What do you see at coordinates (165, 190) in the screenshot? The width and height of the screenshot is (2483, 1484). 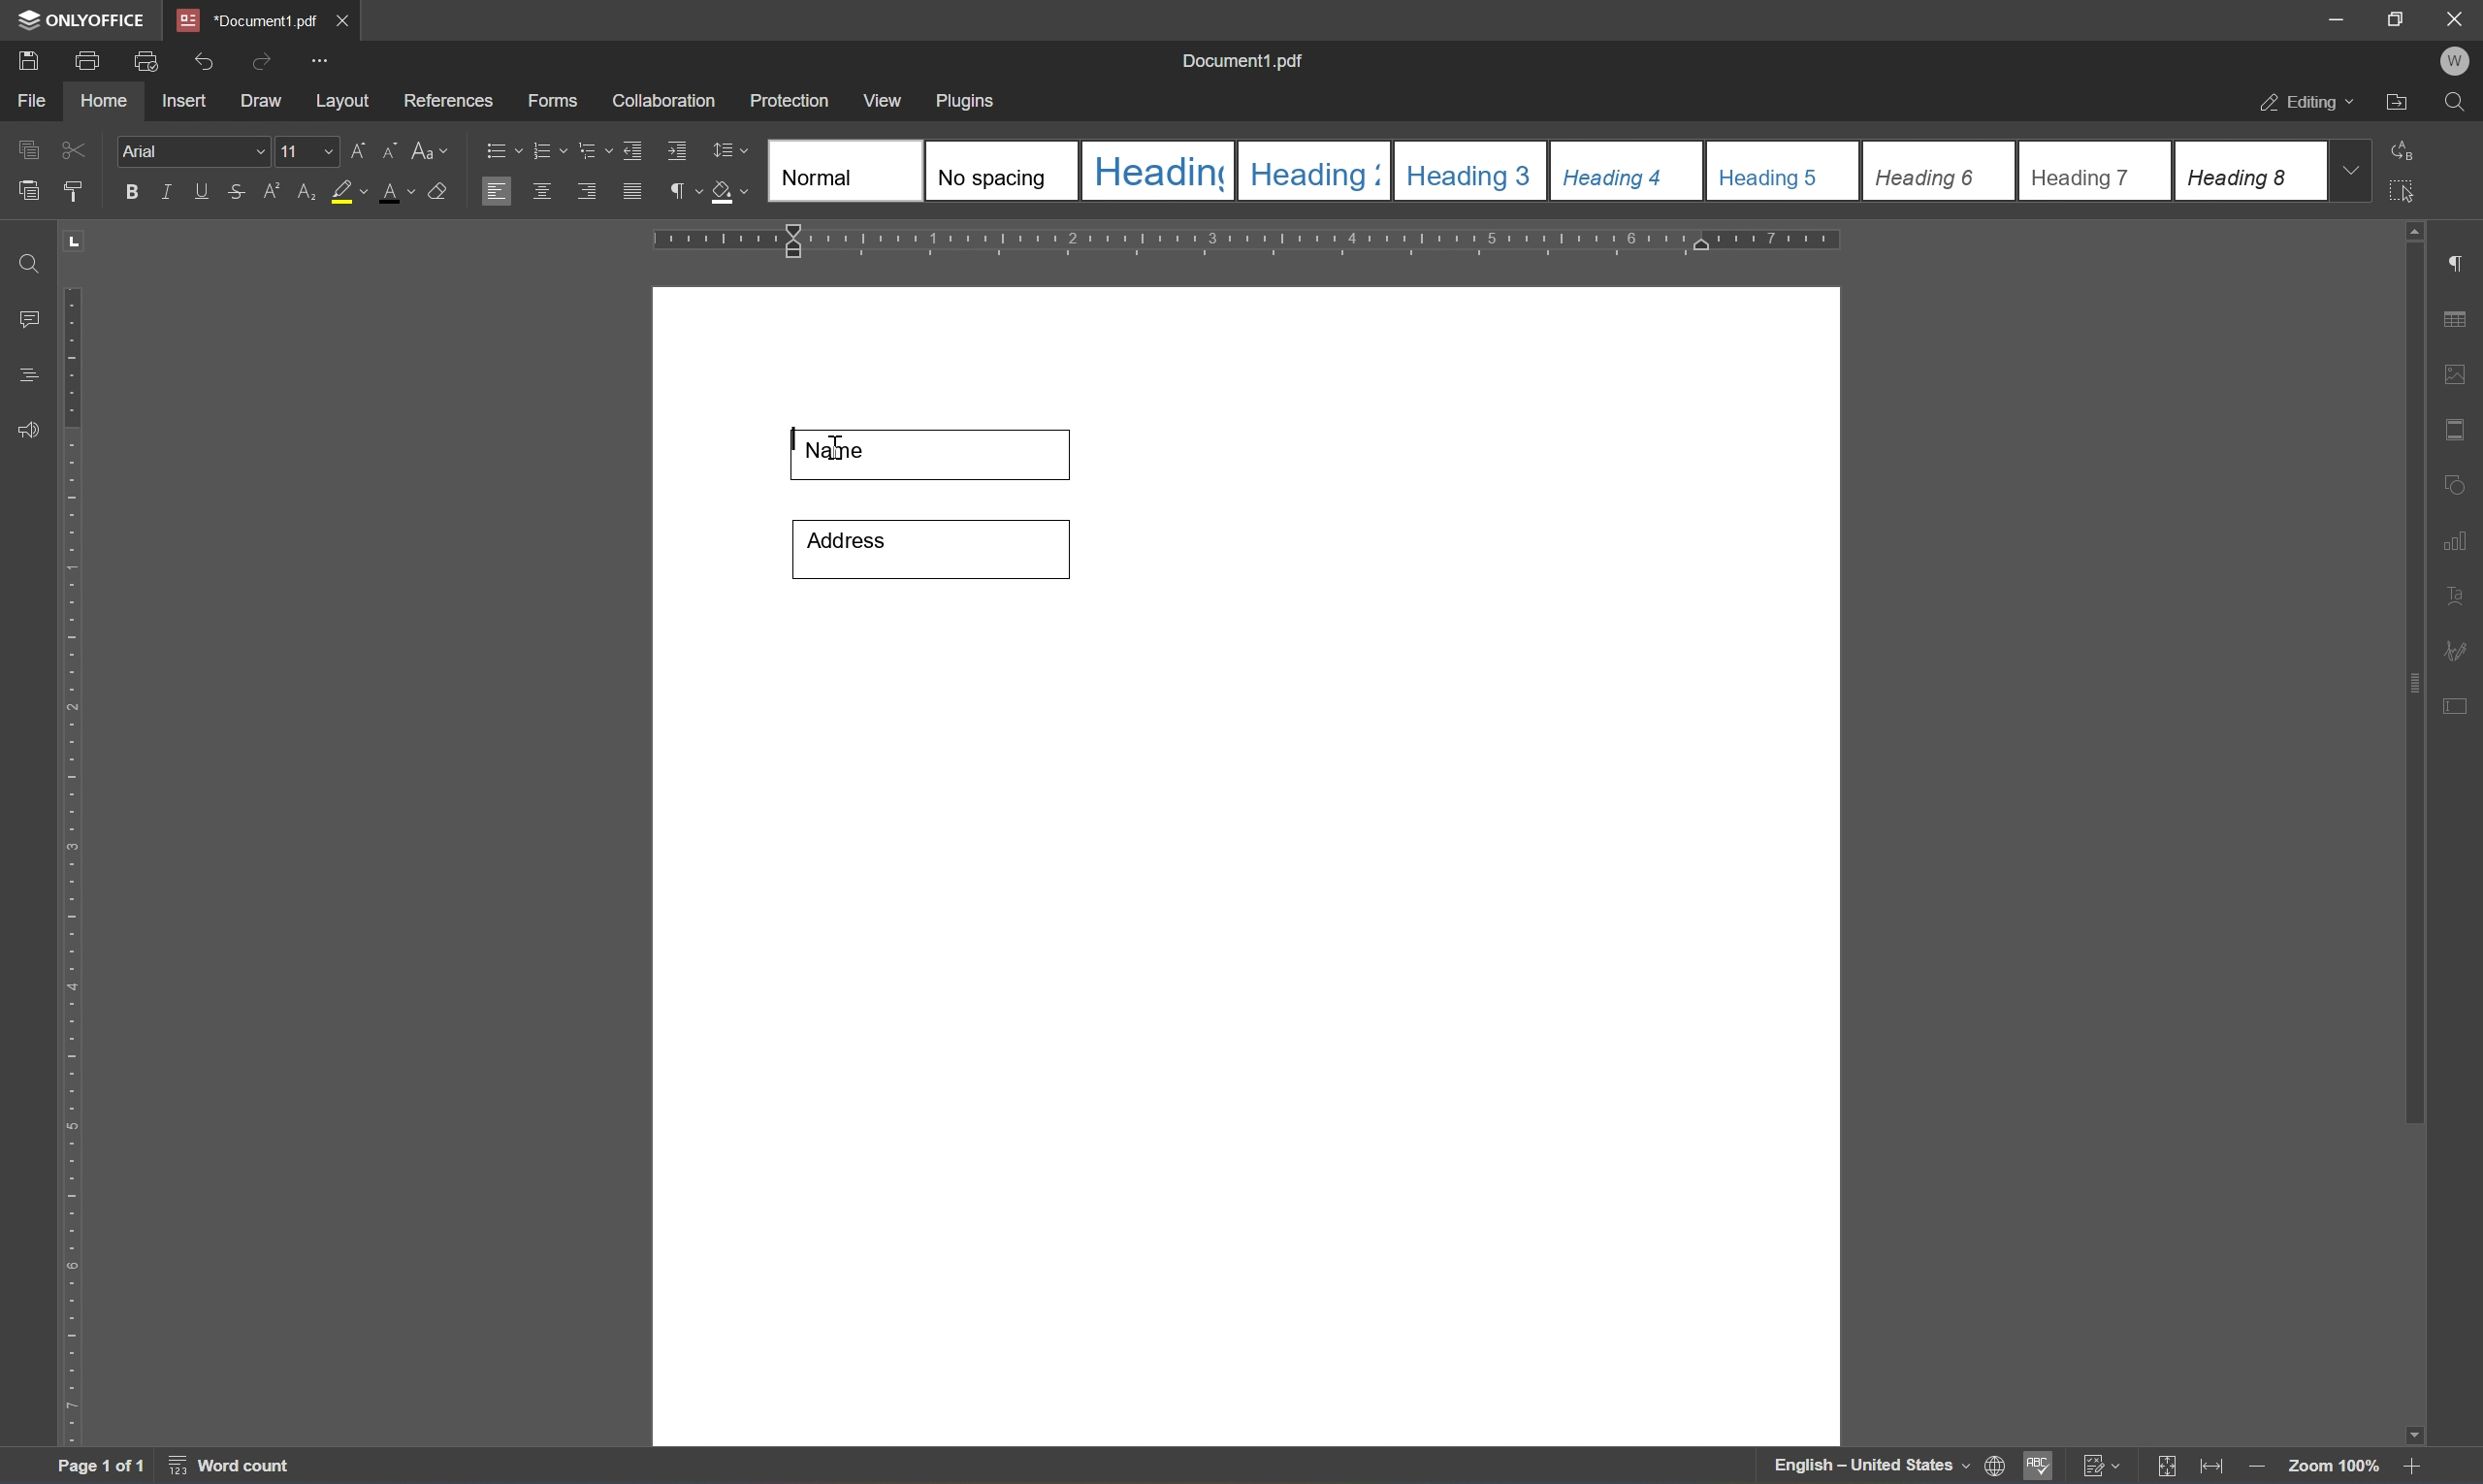 I see `italic` at bounding box center [165, 190].